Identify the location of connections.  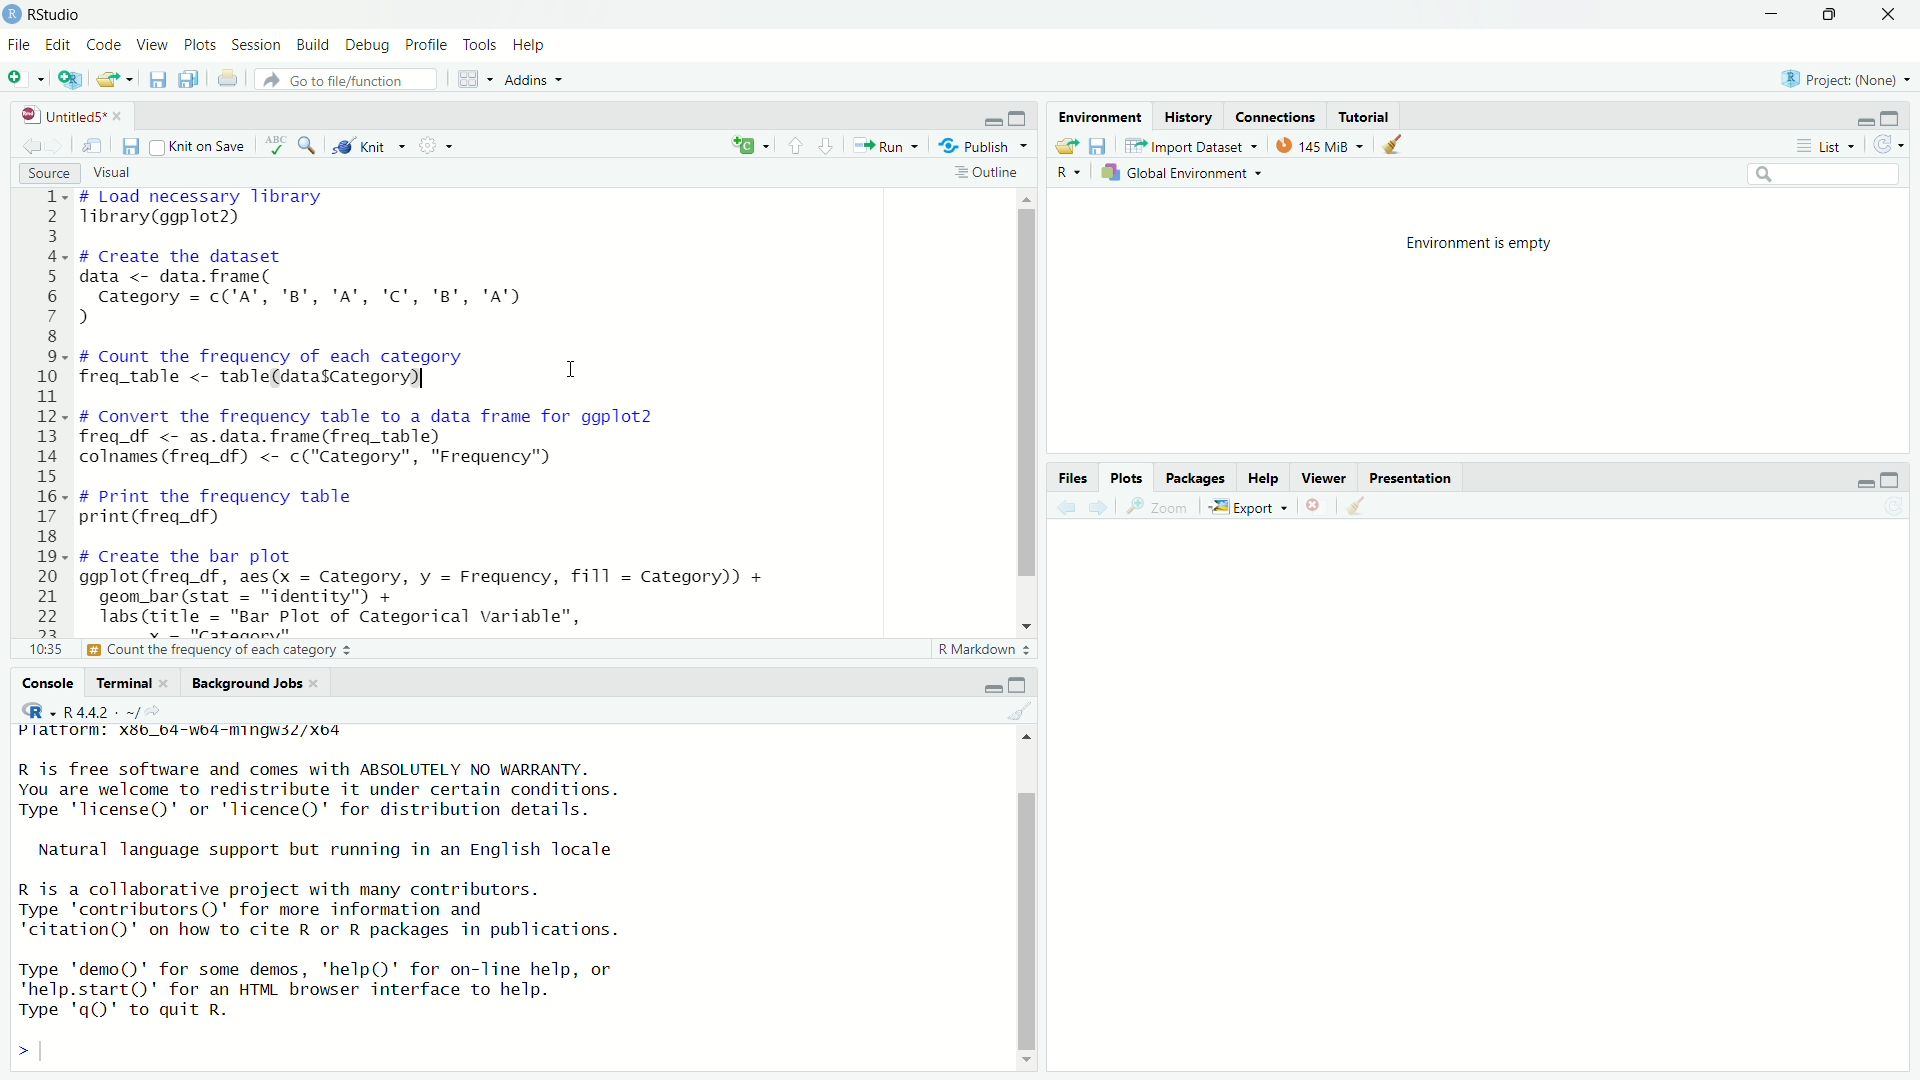
(1277, 117).